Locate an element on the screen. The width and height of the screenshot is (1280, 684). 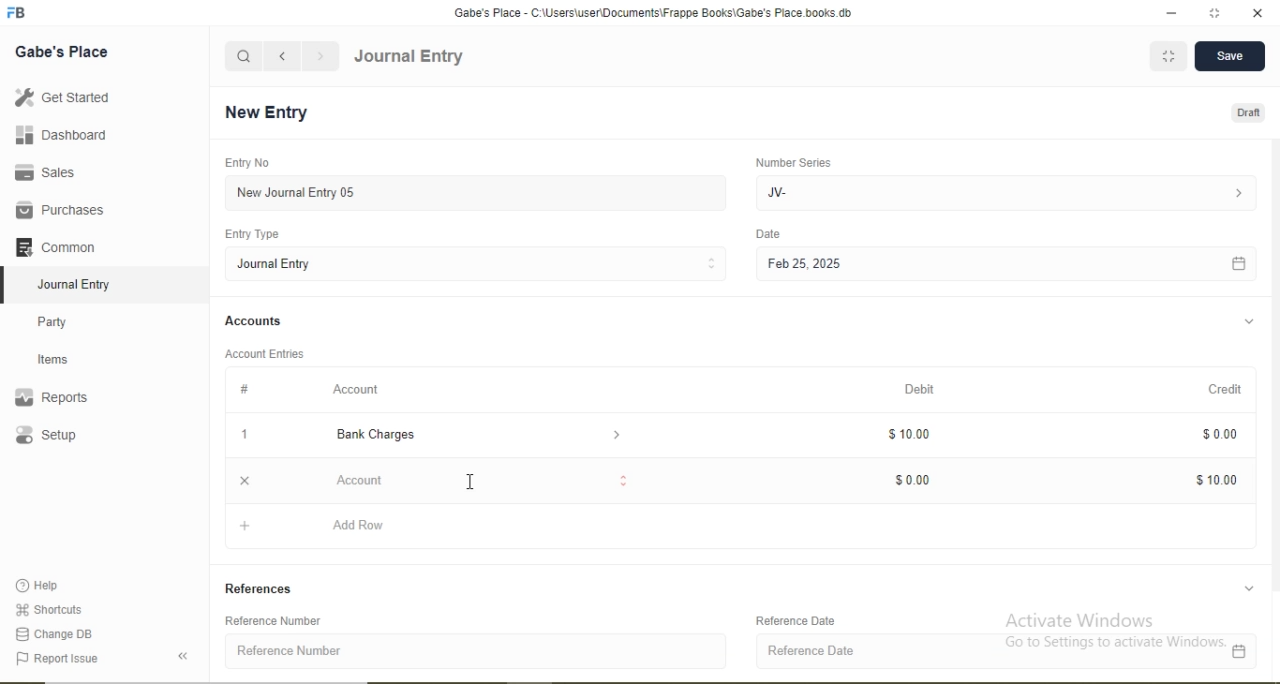
Draft is located at coordinates (1250, 114).